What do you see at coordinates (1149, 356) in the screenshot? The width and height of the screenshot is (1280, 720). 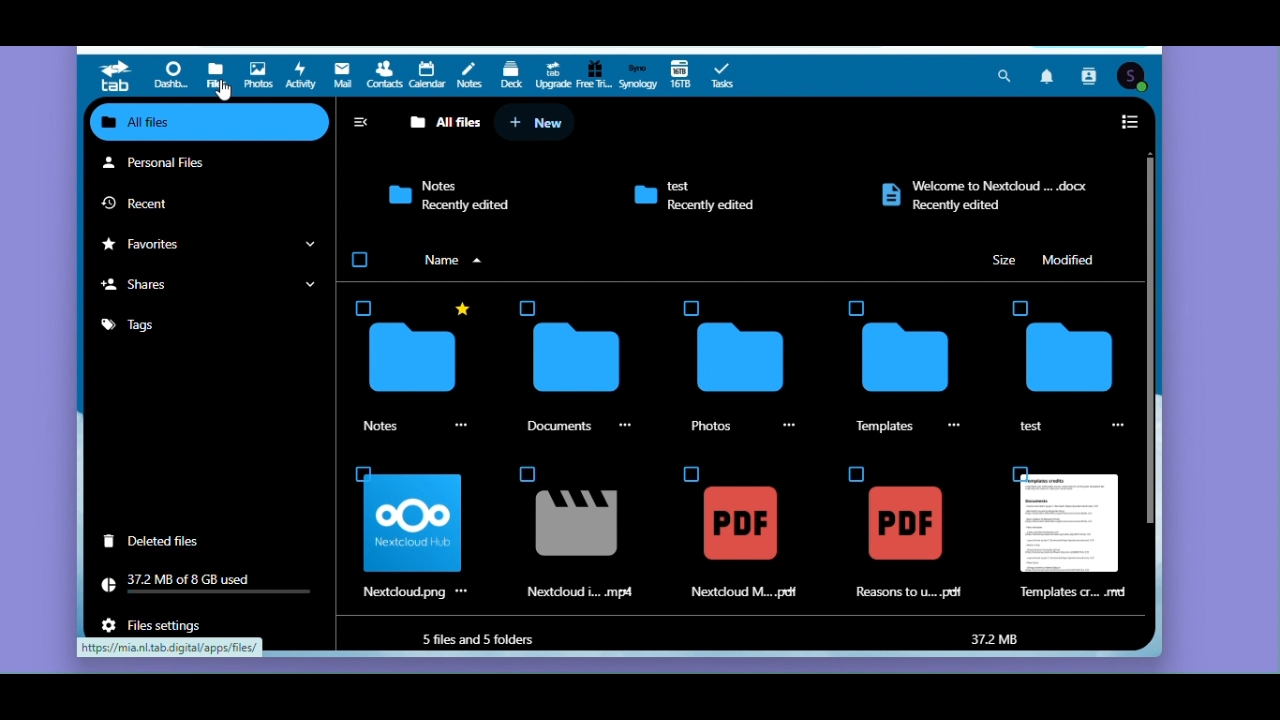 I see `Vertical scroll bar` at bounding box center [1149, 356].